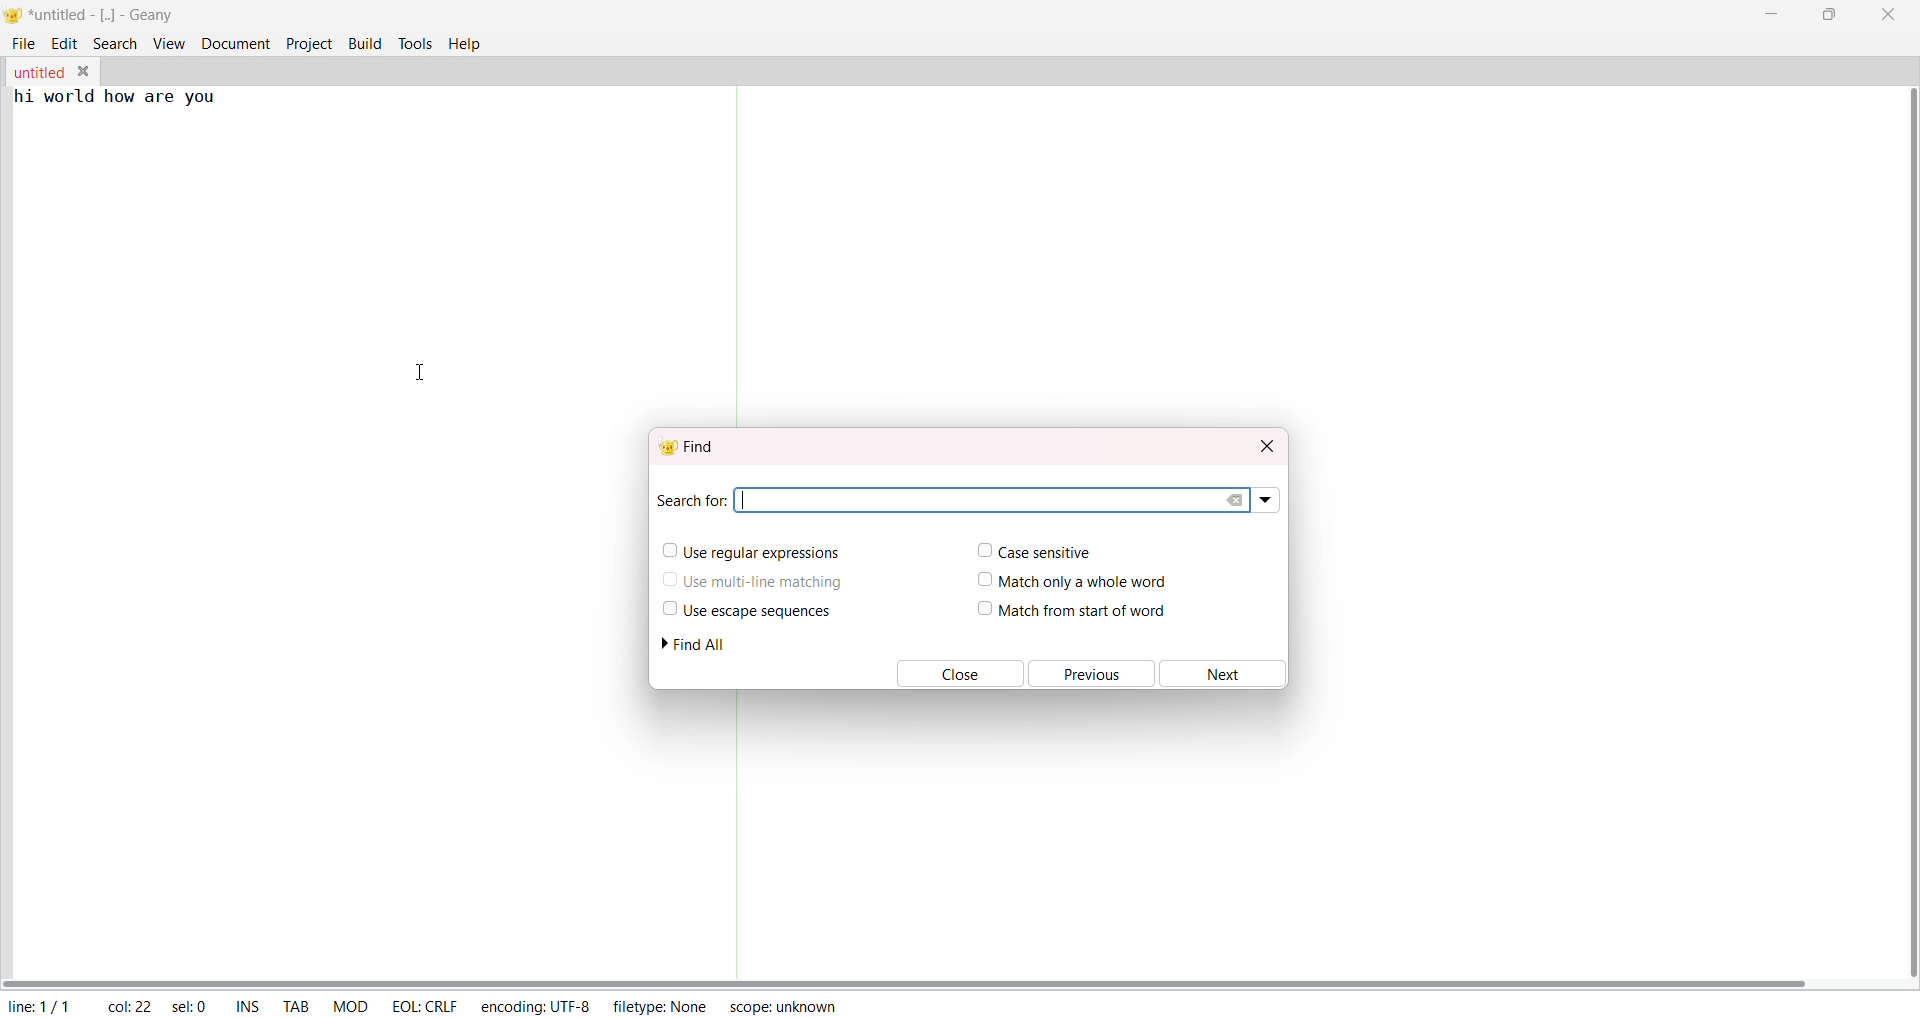  I want to click on tools, so click(415, 43).